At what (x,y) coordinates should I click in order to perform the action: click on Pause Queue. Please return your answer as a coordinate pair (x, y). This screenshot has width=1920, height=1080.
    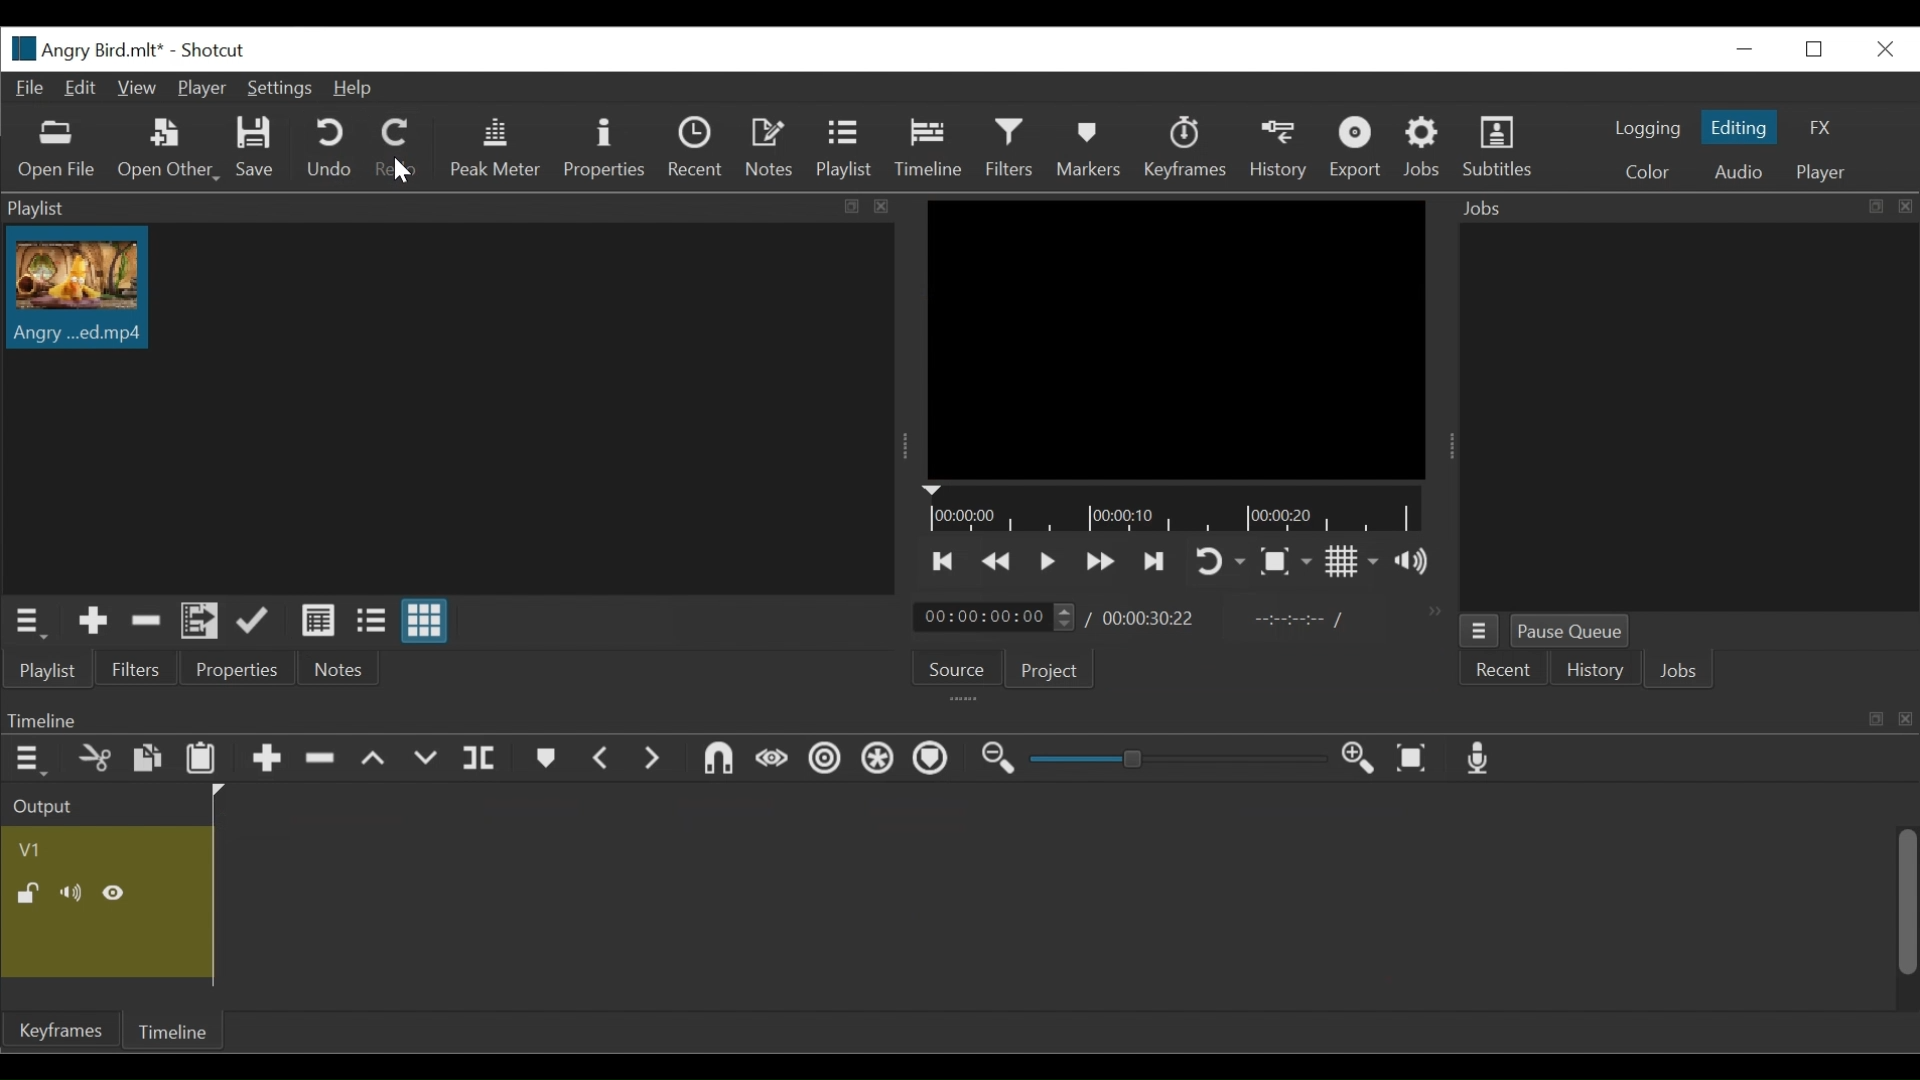
    Looking at the image, I should click on (1573, 631).